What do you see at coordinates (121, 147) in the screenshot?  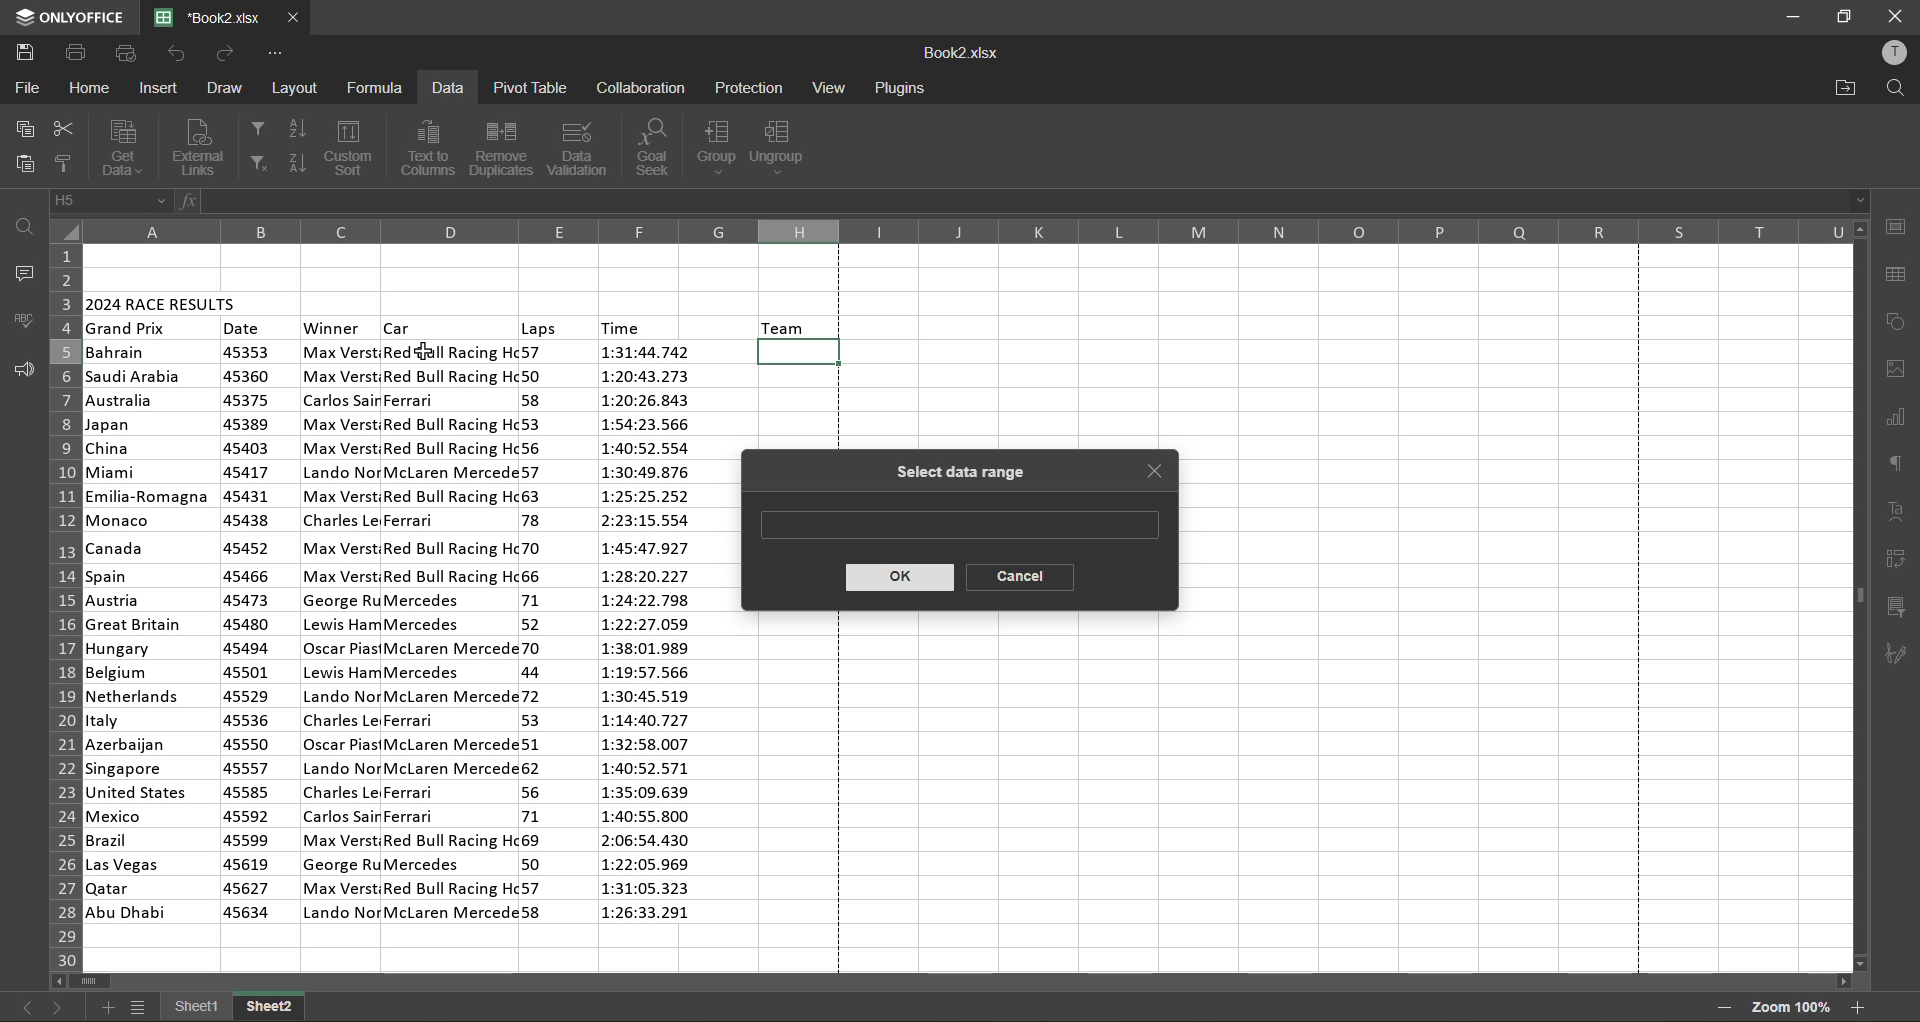 I see `get data` at bounding box center [121, 147].